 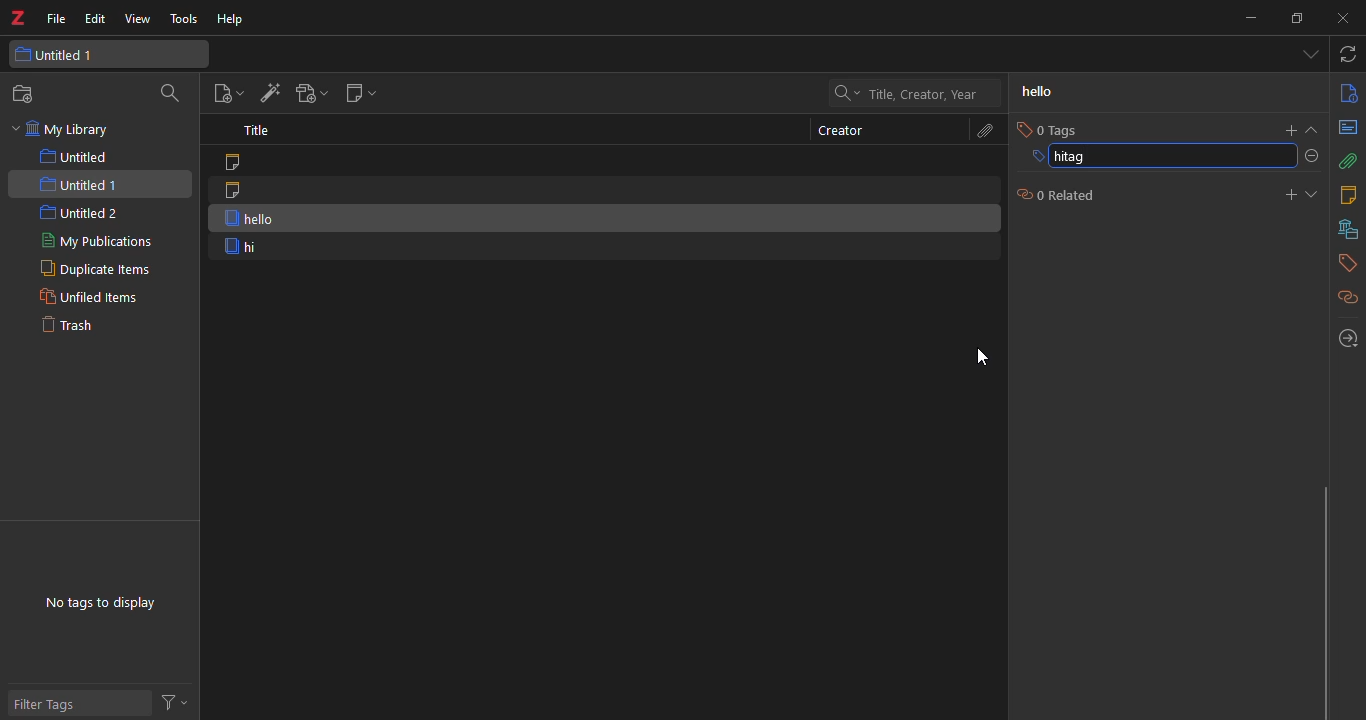 I want to click on close, so click(x=1347, y=19).